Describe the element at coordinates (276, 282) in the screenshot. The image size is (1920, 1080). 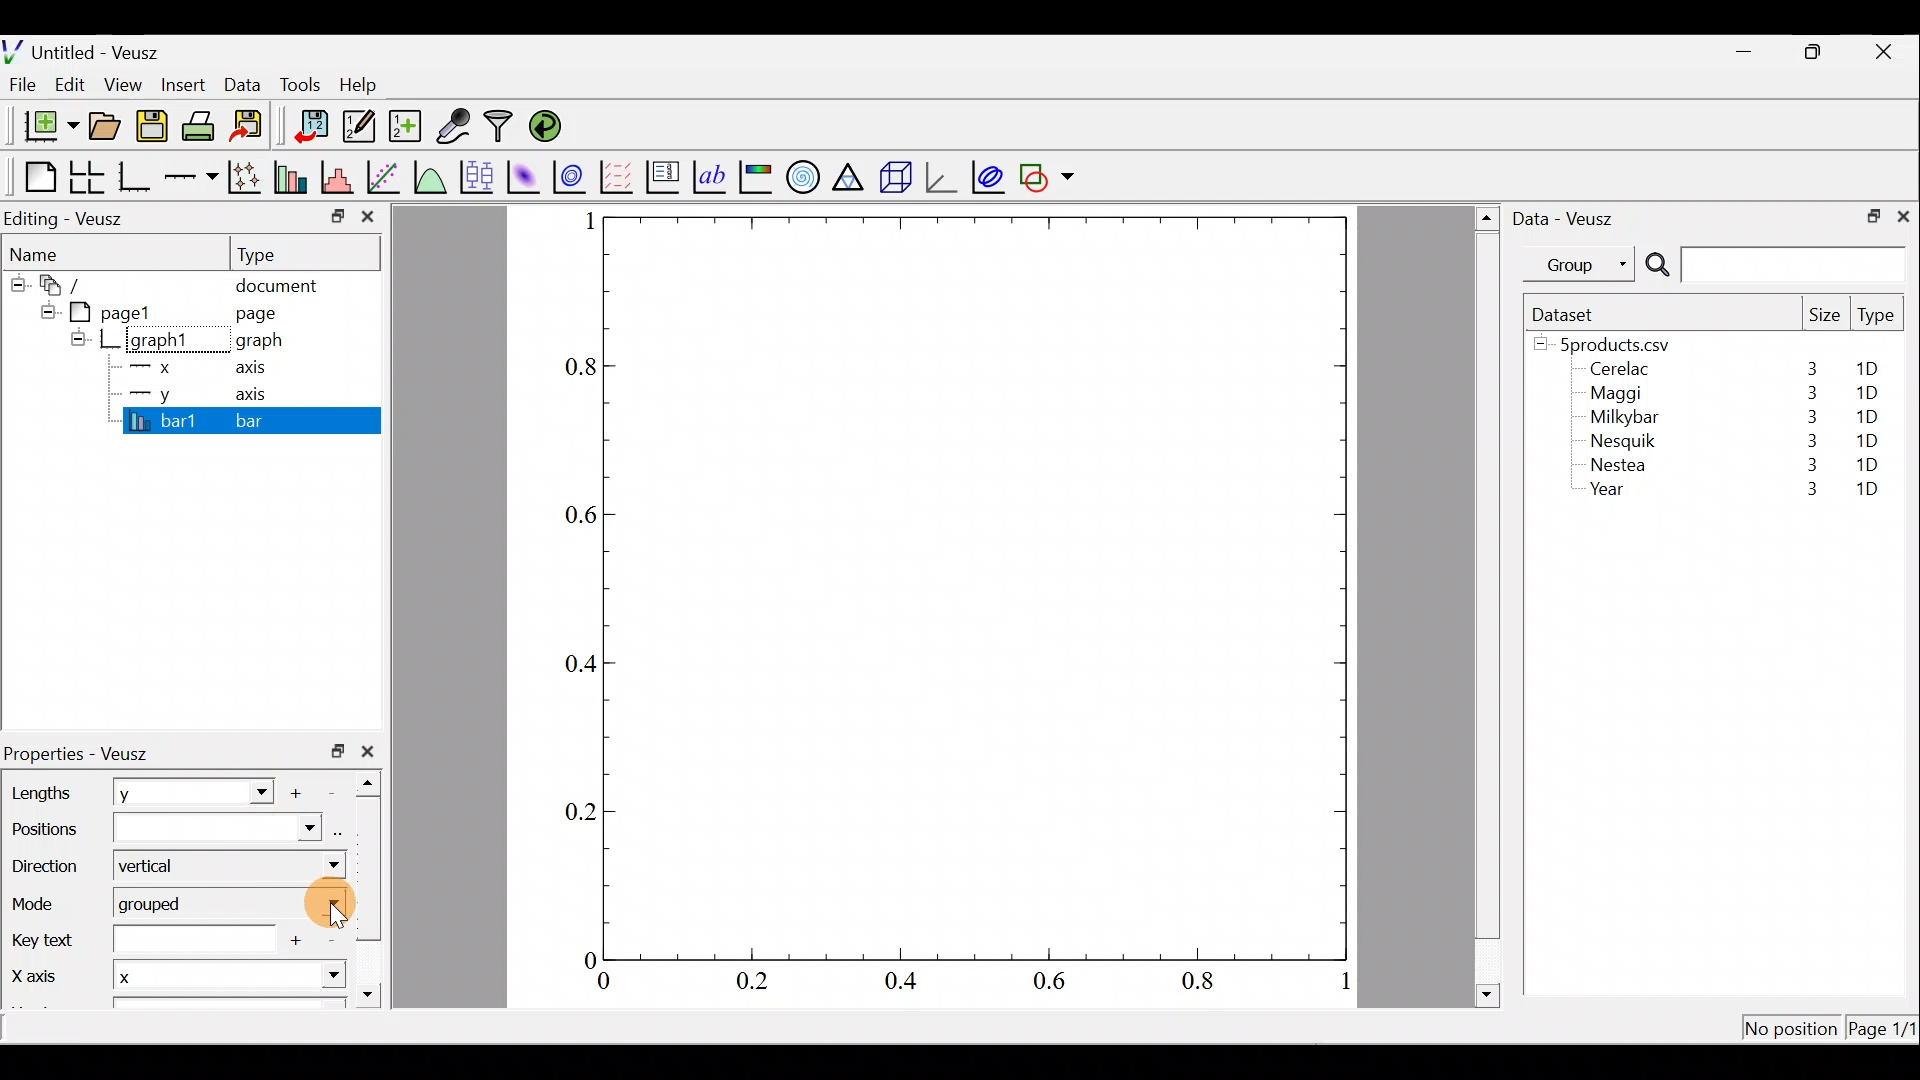
I see `document` at that location.